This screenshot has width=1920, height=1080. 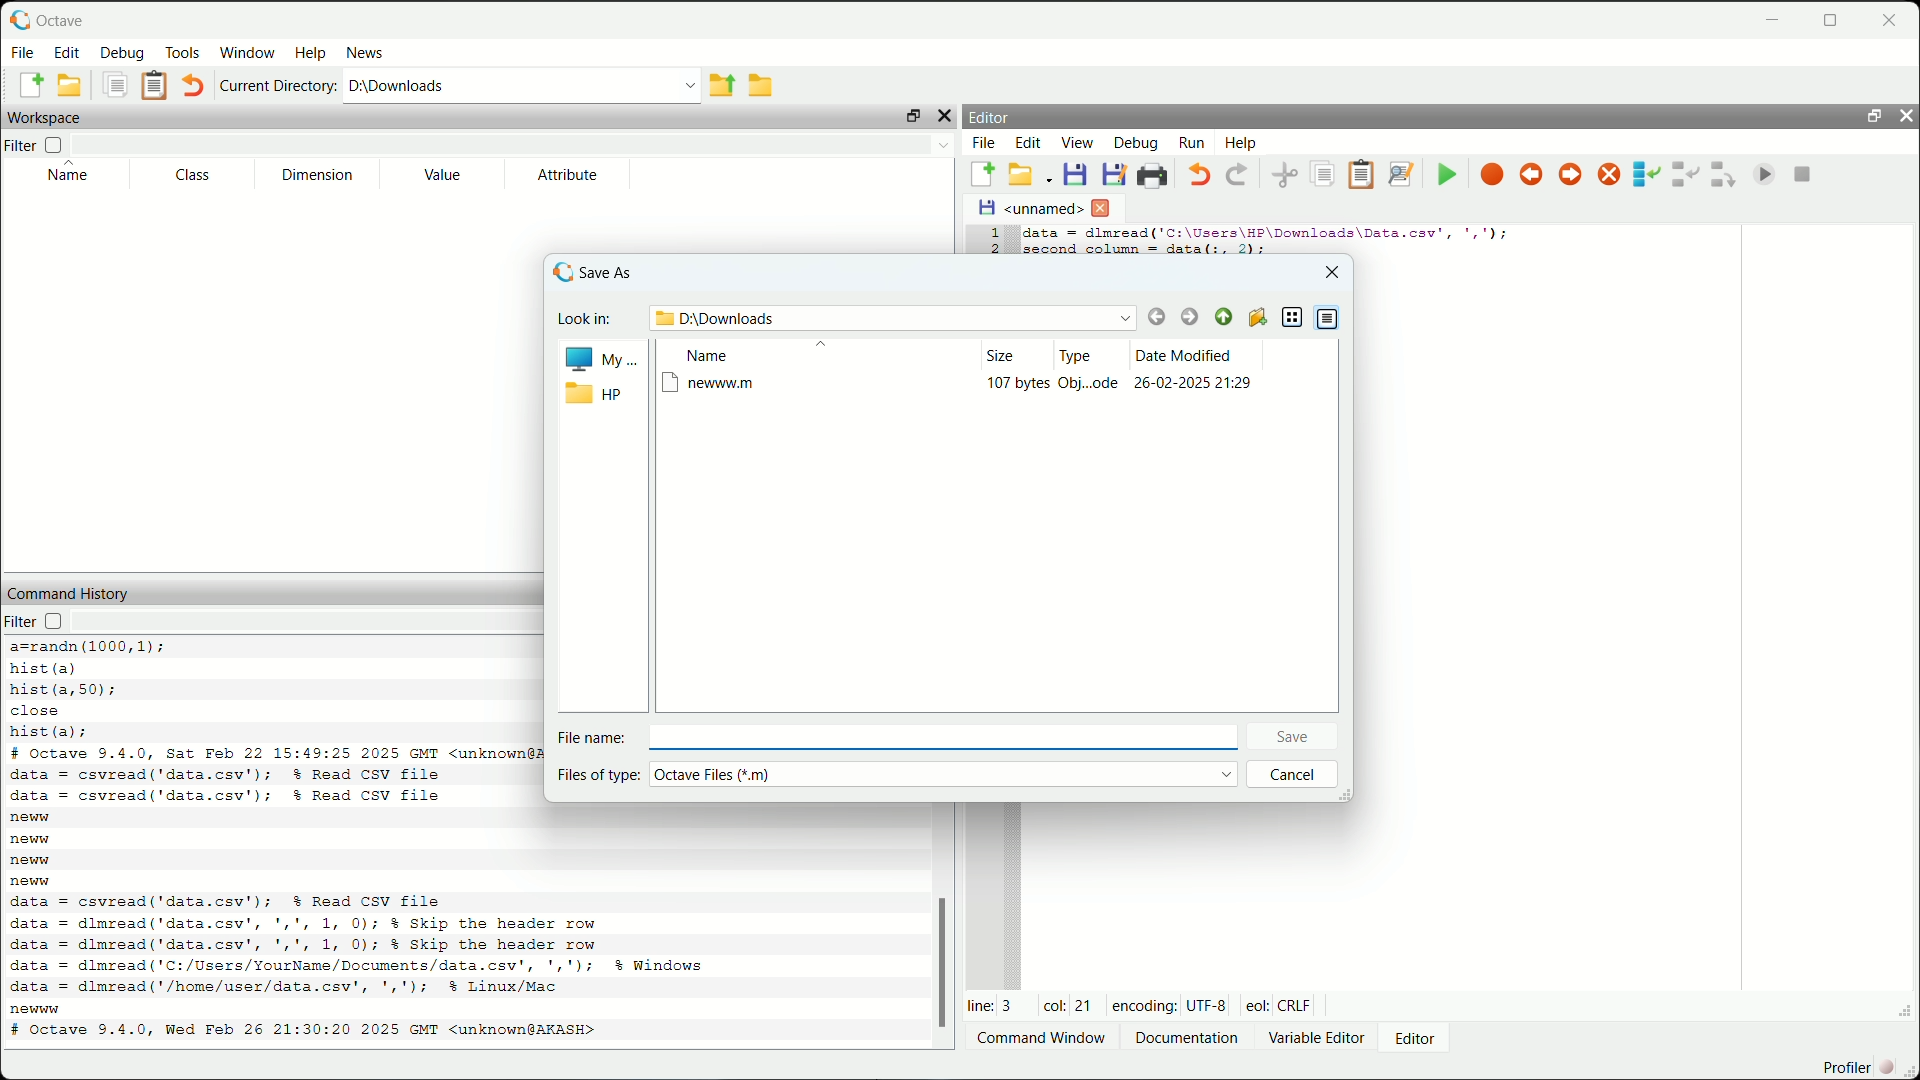 What do you see at coordinates (1103, 211) in the screenshot?
I see `close` at bounding box center [1103, 211].